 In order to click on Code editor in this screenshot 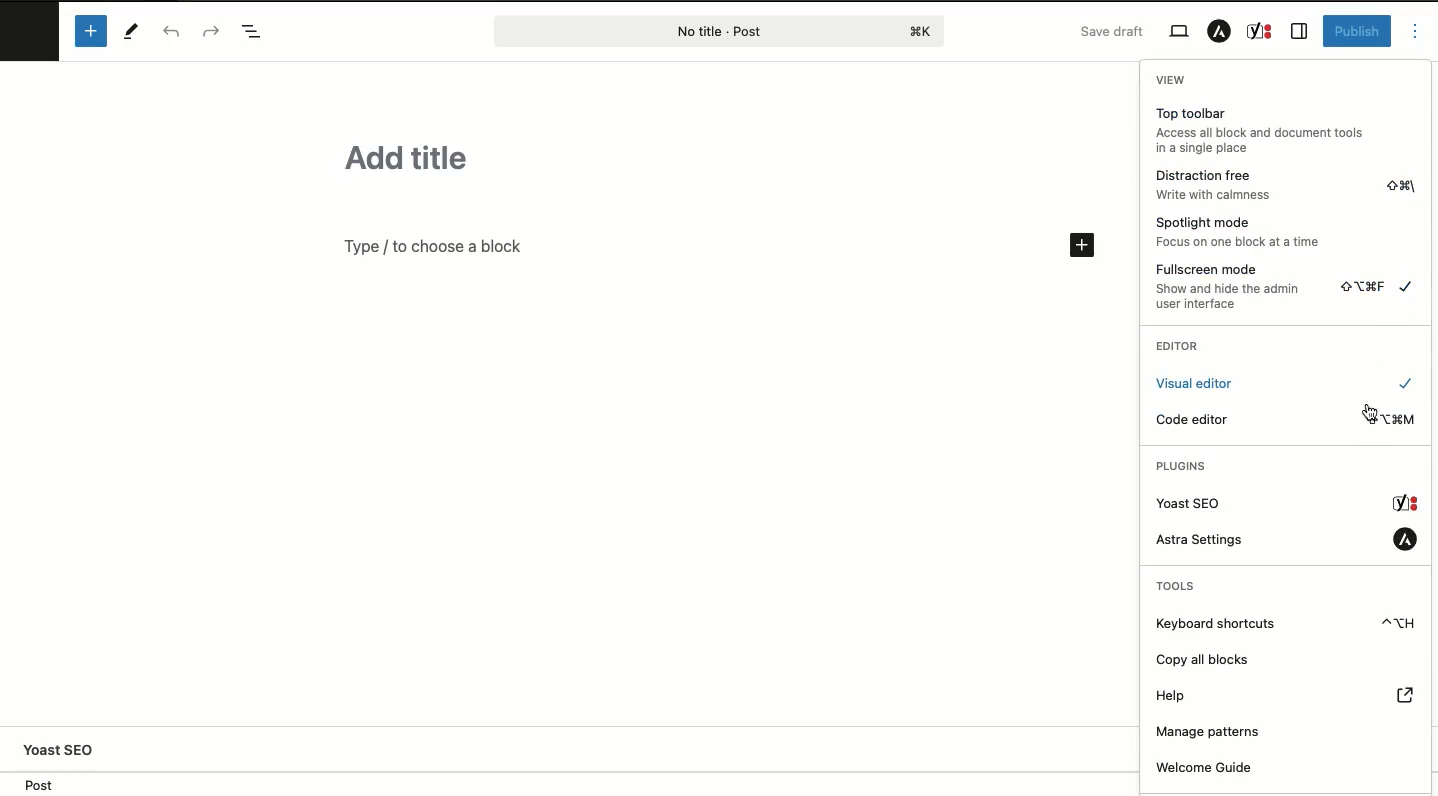, I will do `click(1285, 419)`.